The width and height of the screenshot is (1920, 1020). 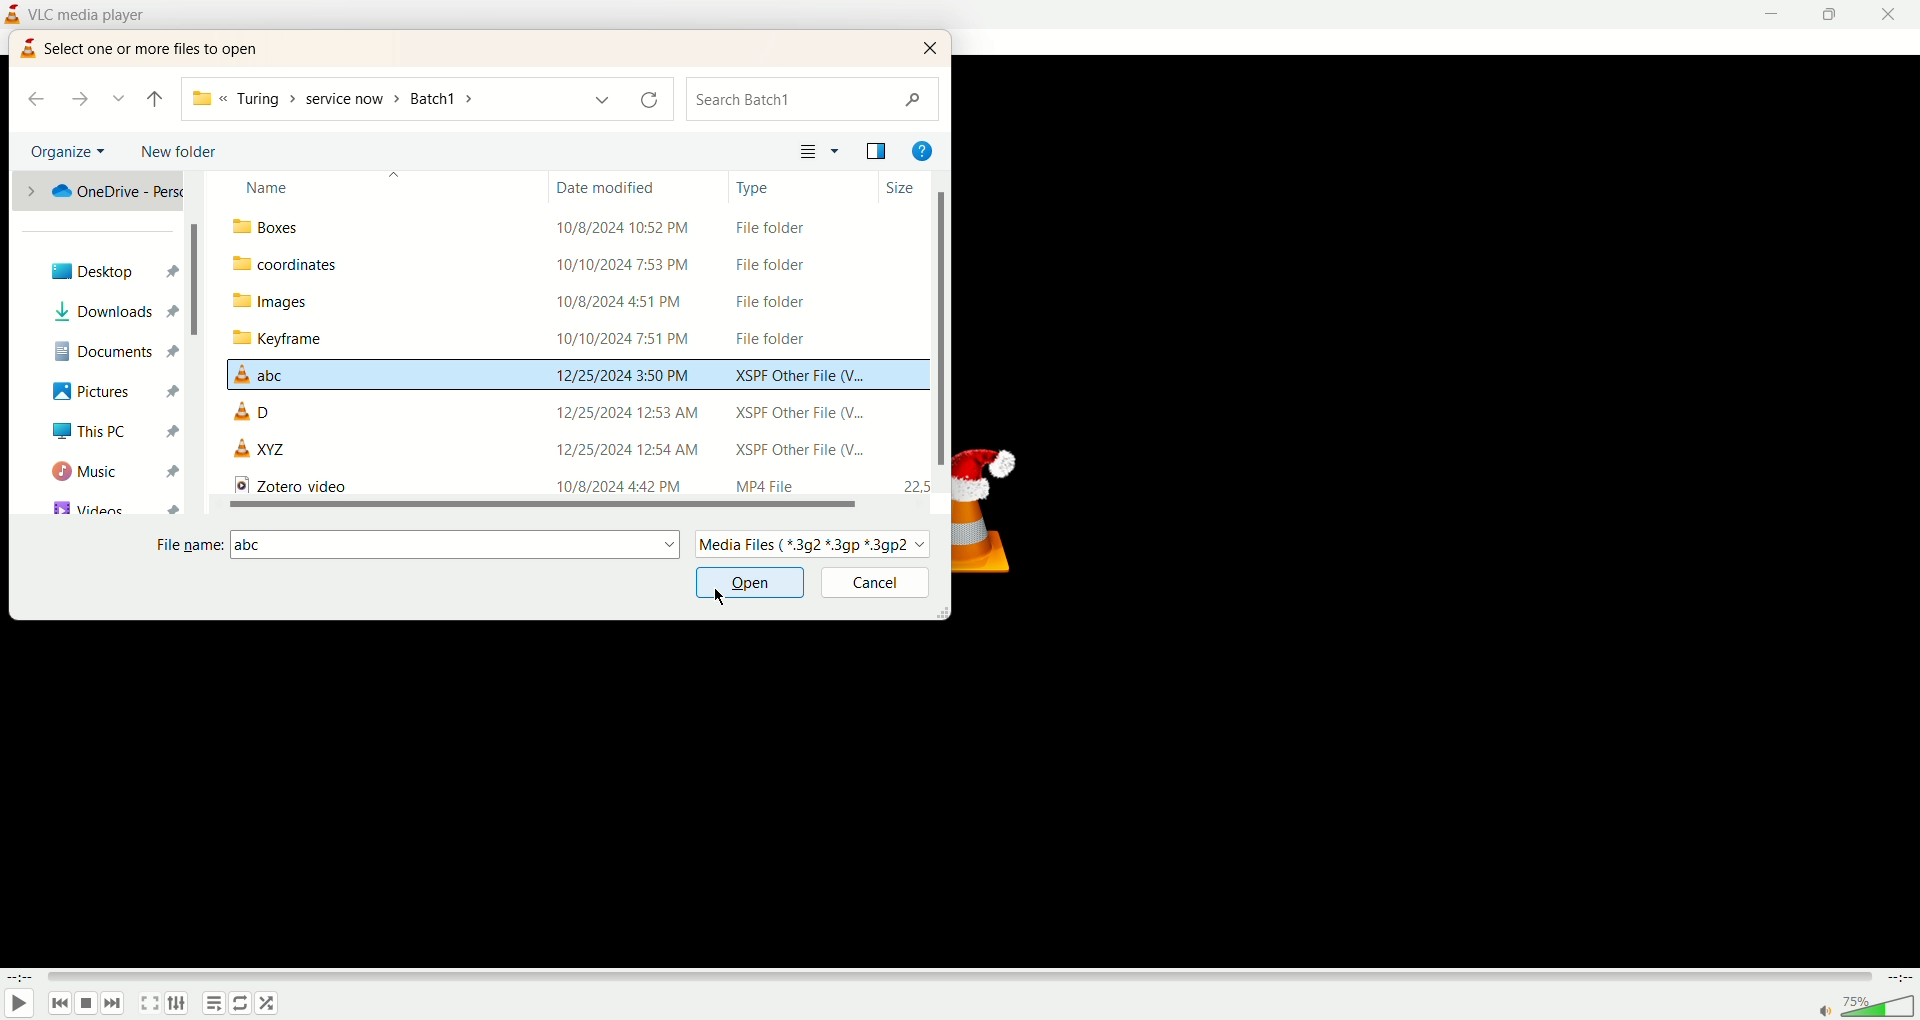 What do you see at coordinates (933, 47) in the screenshot?
I see `close` at bounding box center [933, 47].